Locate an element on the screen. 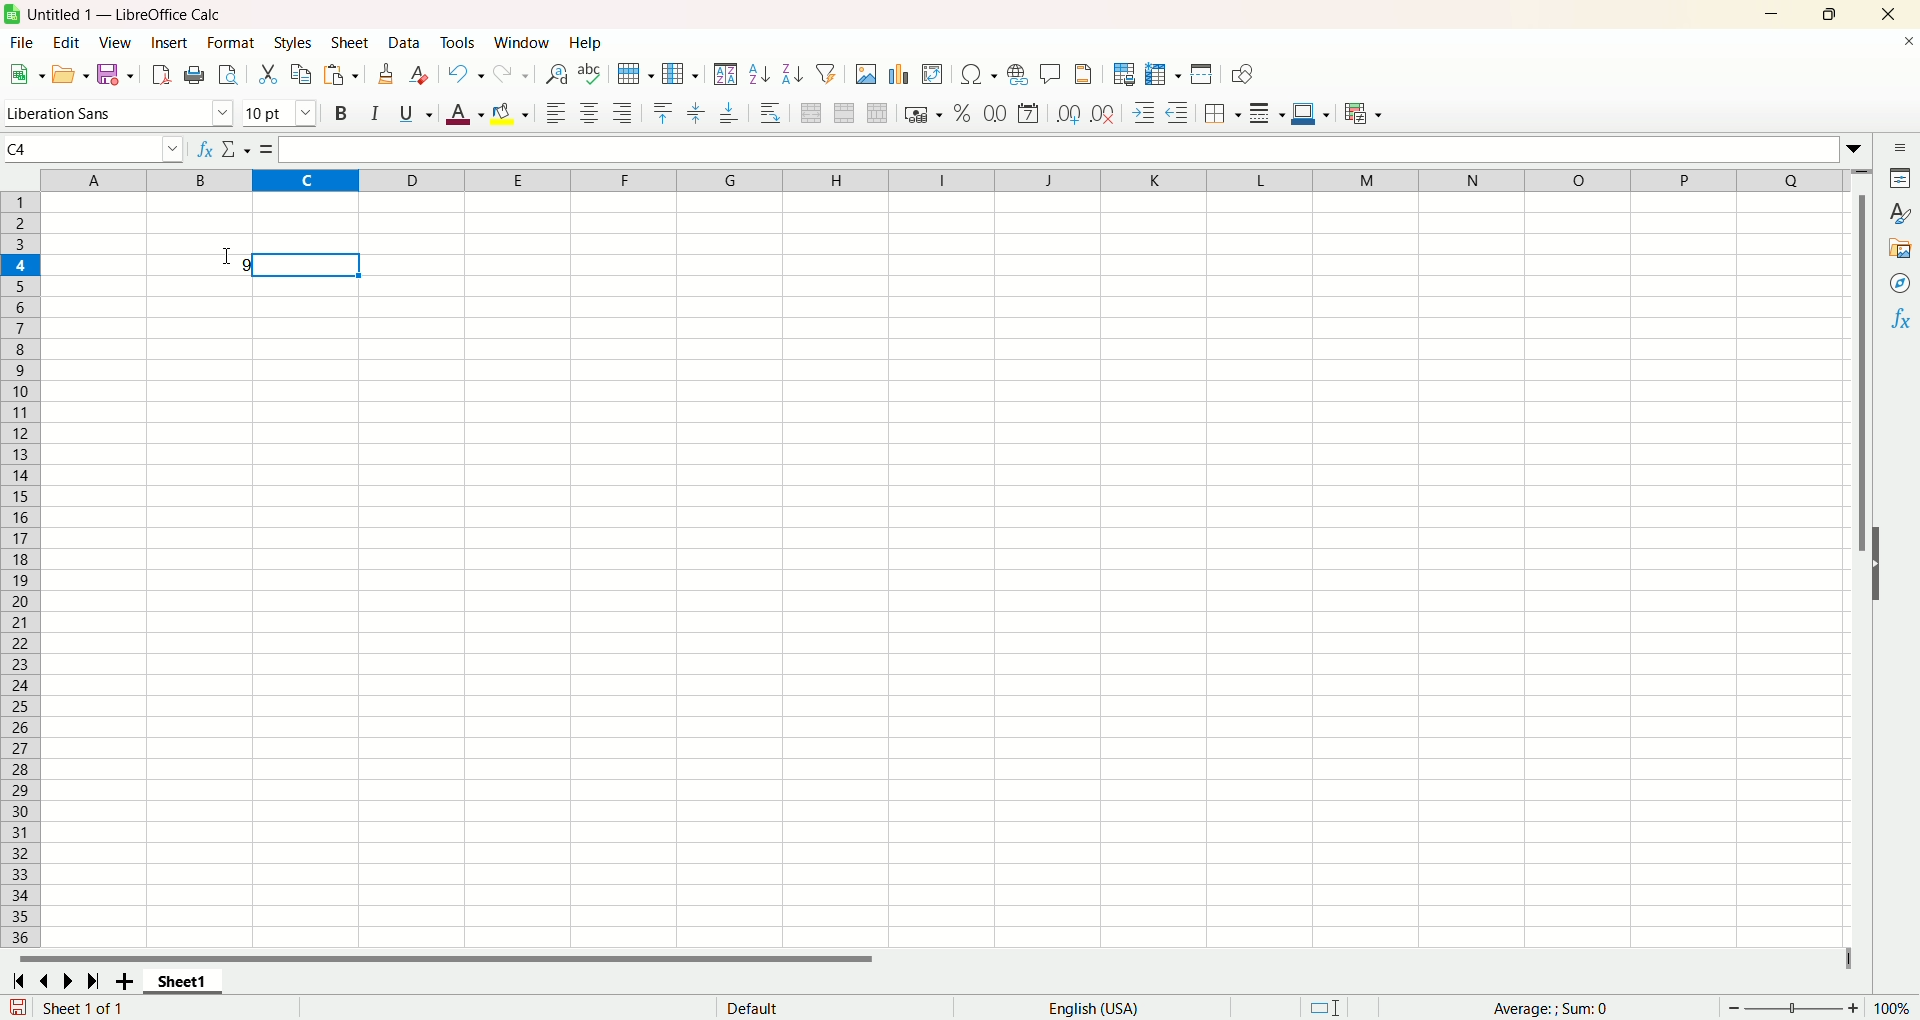  find and replace is located at coordinates (555, 75).